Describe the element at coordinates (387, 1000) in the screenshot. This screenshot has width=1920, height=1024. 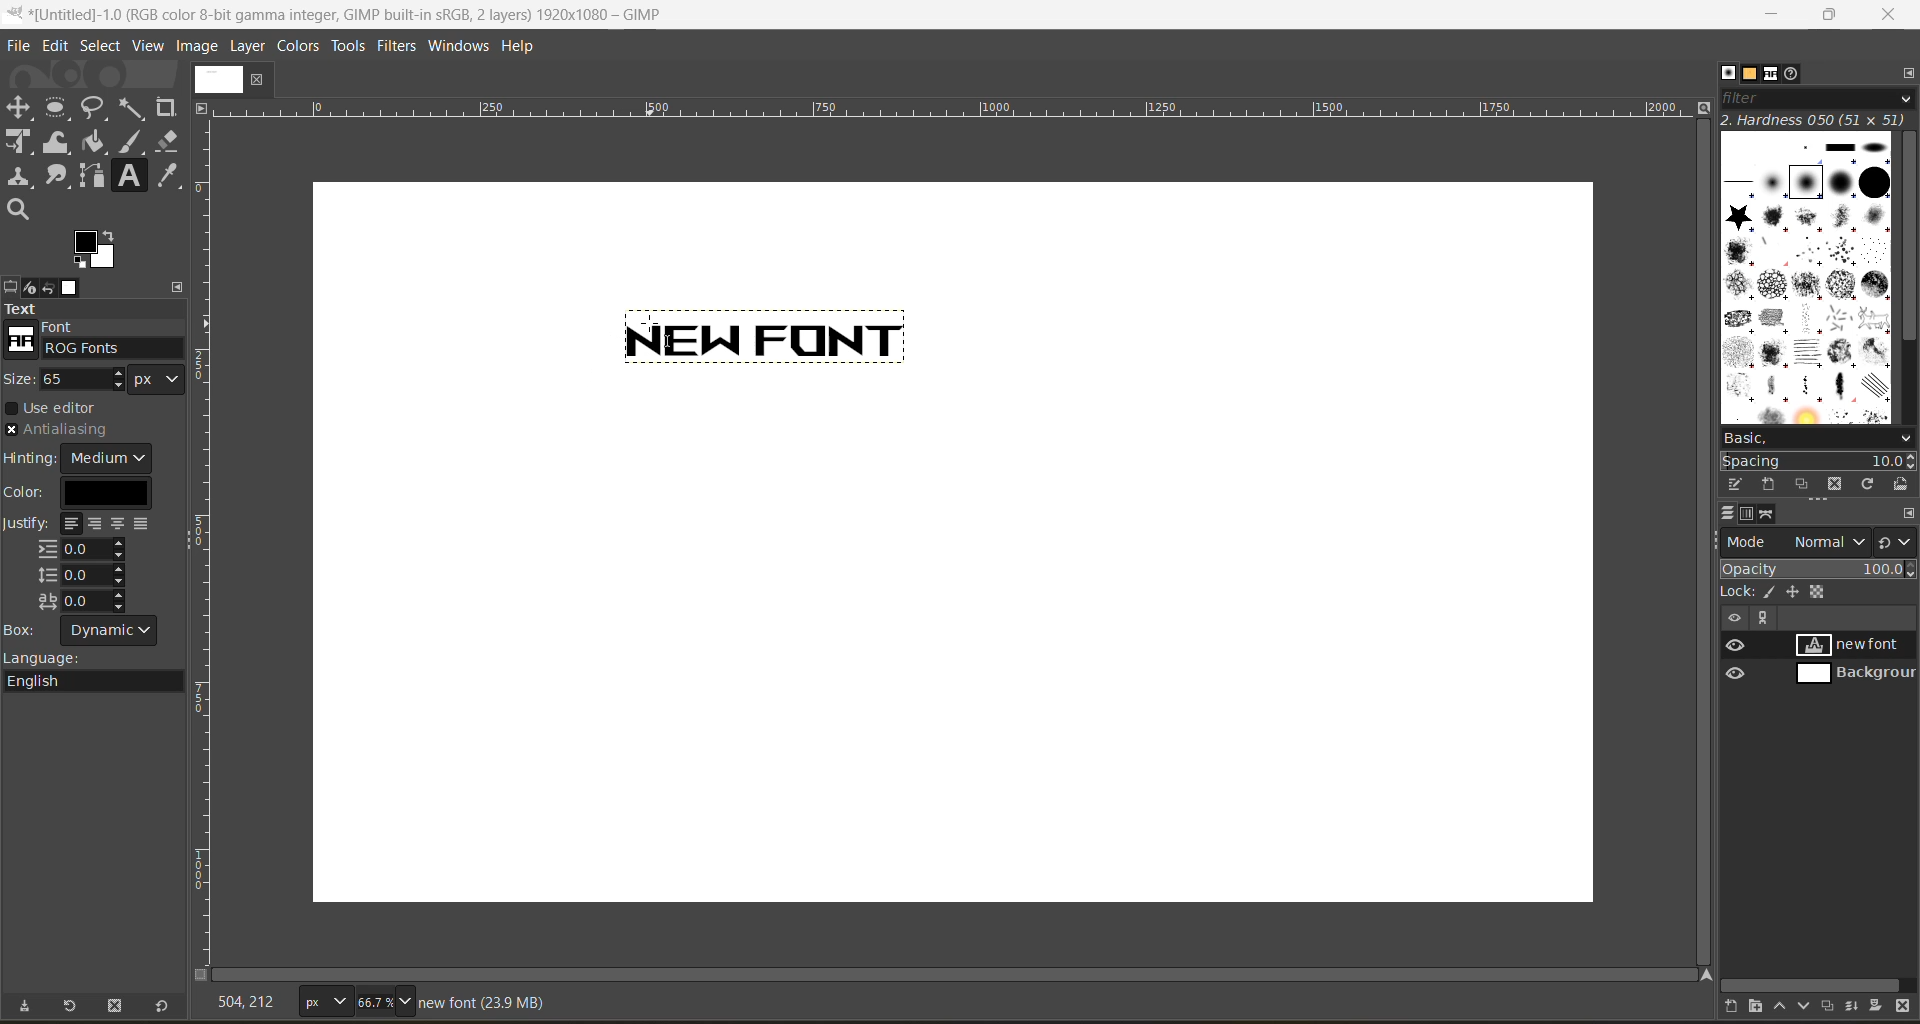
I see `zoom` at that location.